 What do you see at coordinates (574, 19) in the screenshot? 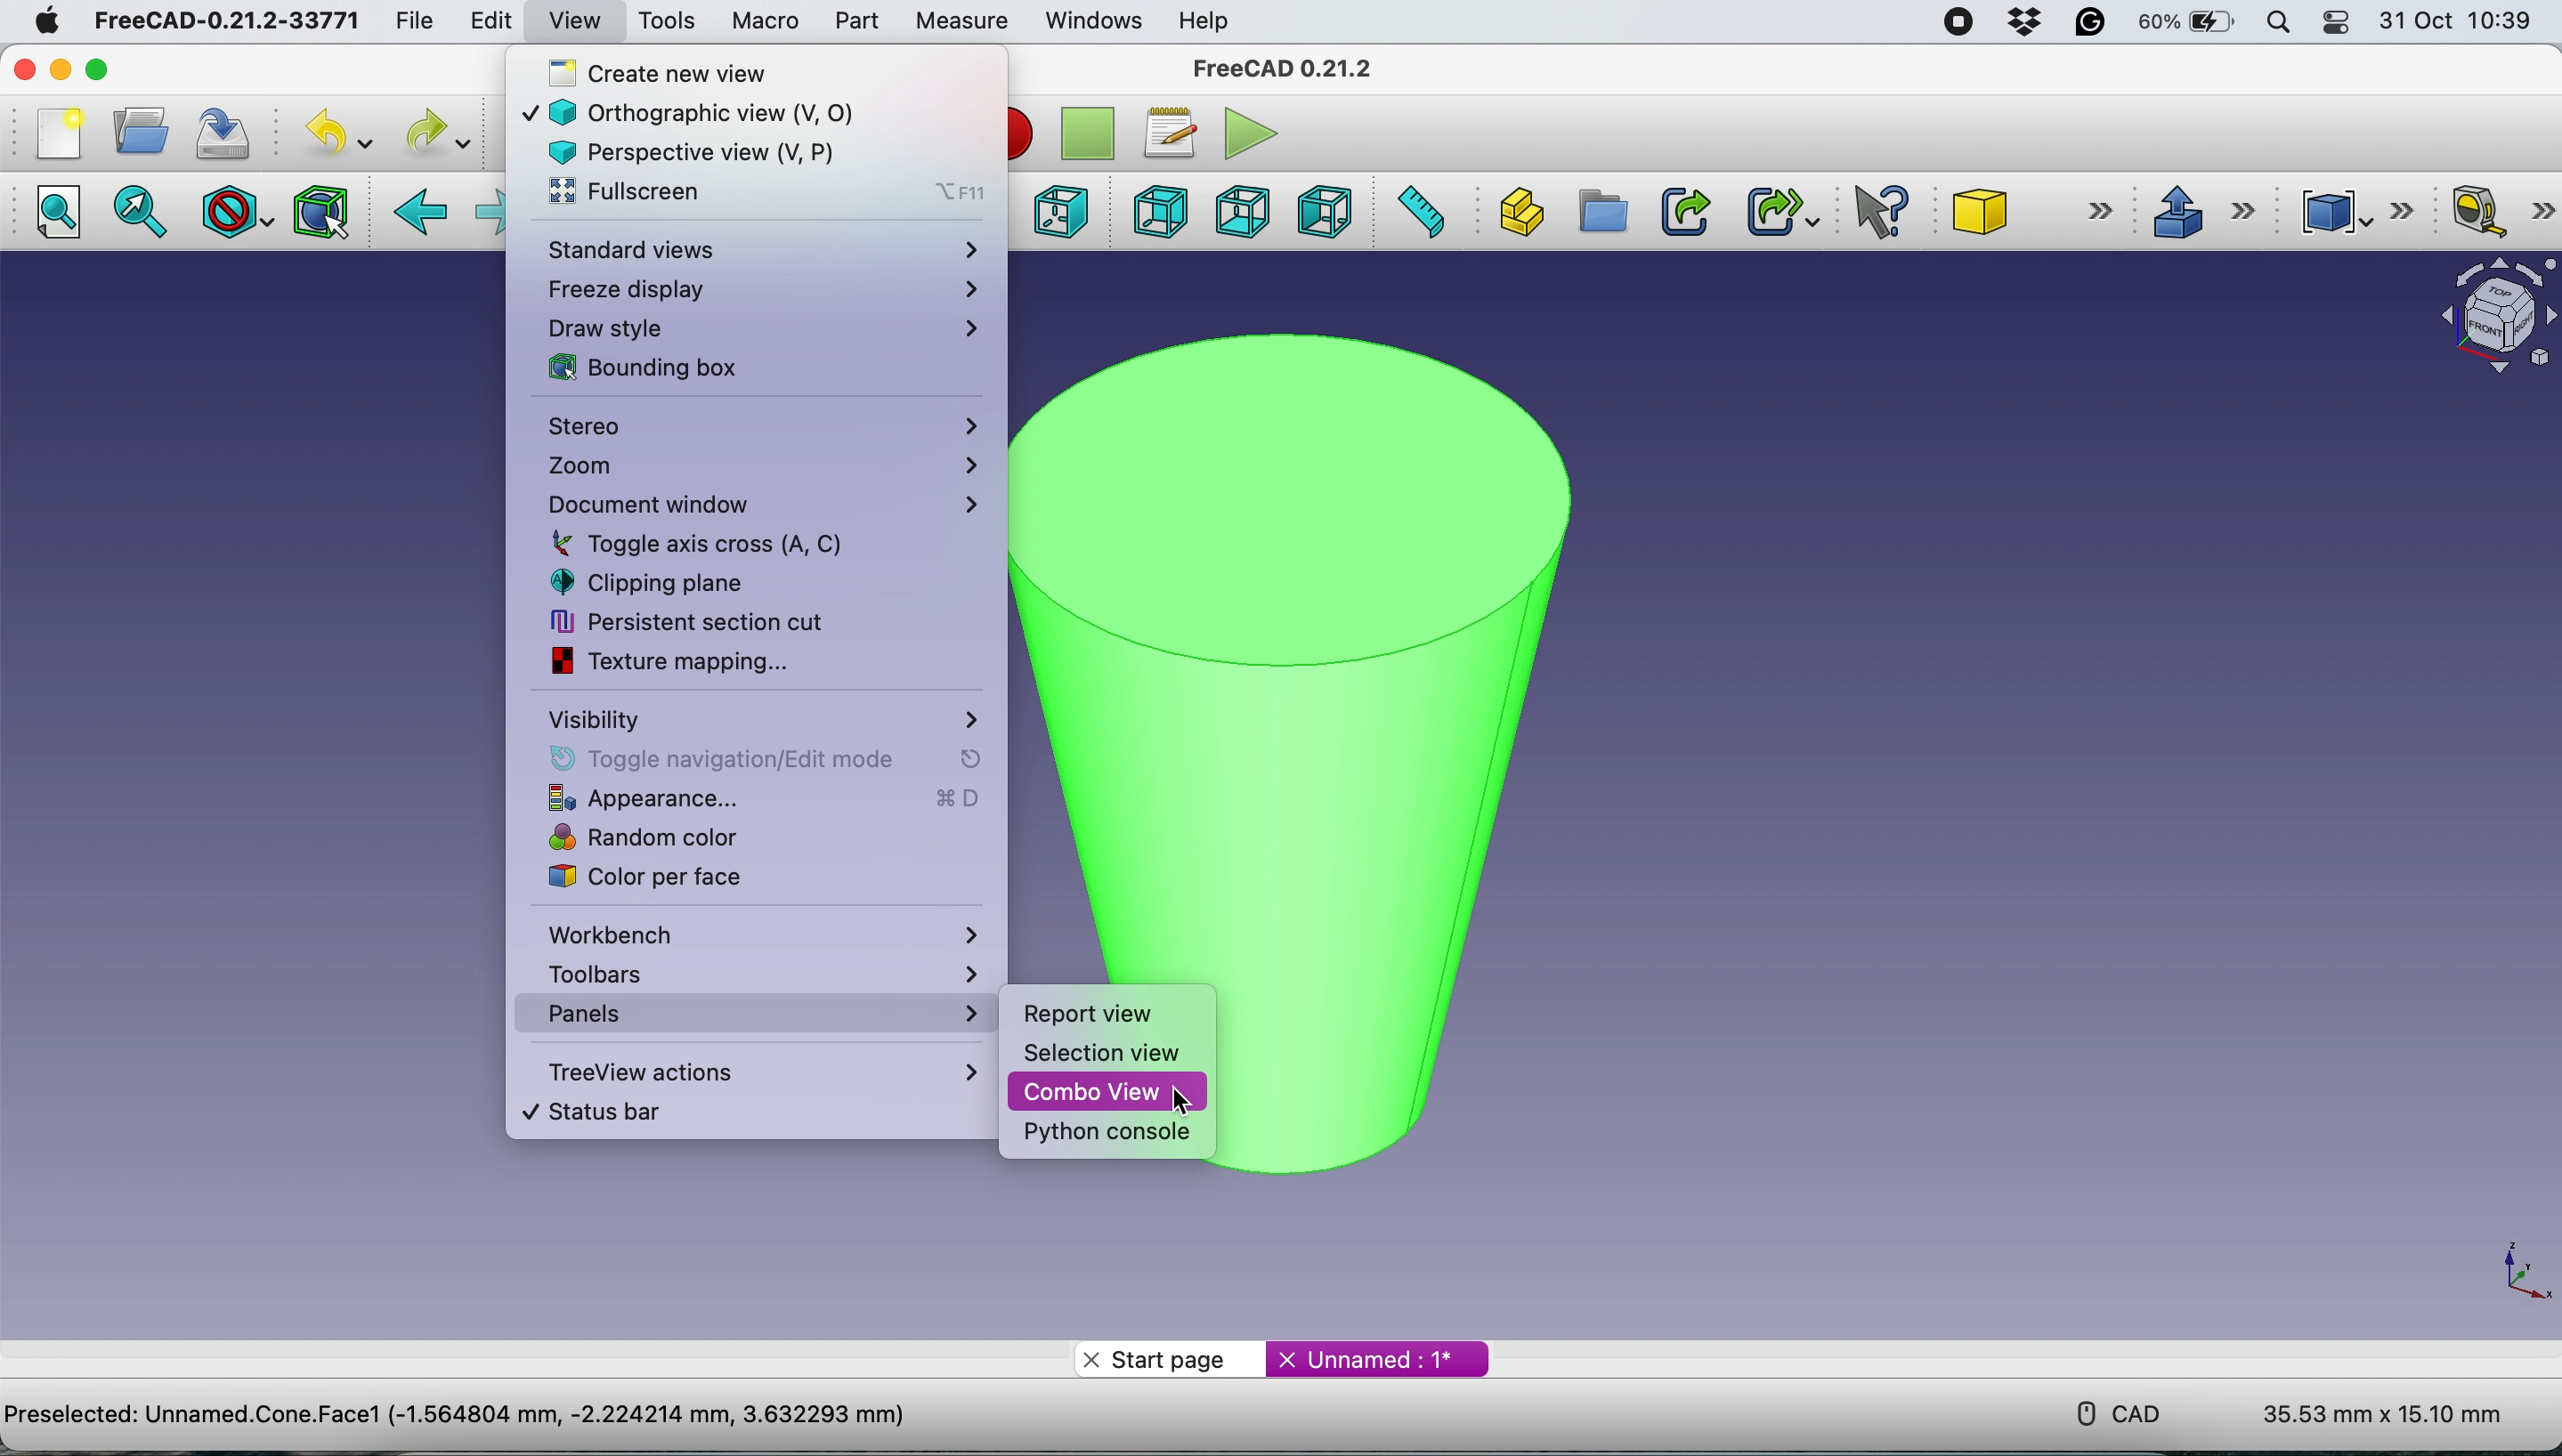
I see `view` at bounding box center [574, 19].